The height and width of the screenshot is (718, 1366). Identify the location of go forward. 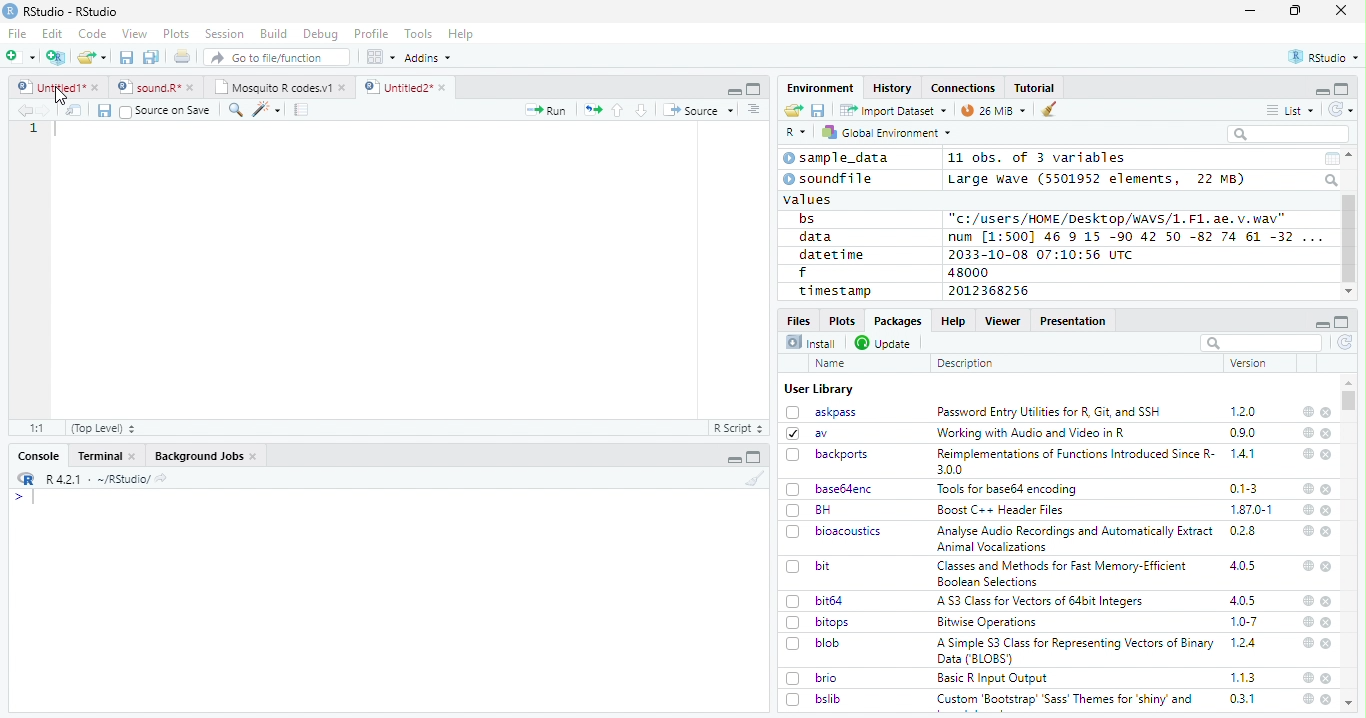
(48, 110).